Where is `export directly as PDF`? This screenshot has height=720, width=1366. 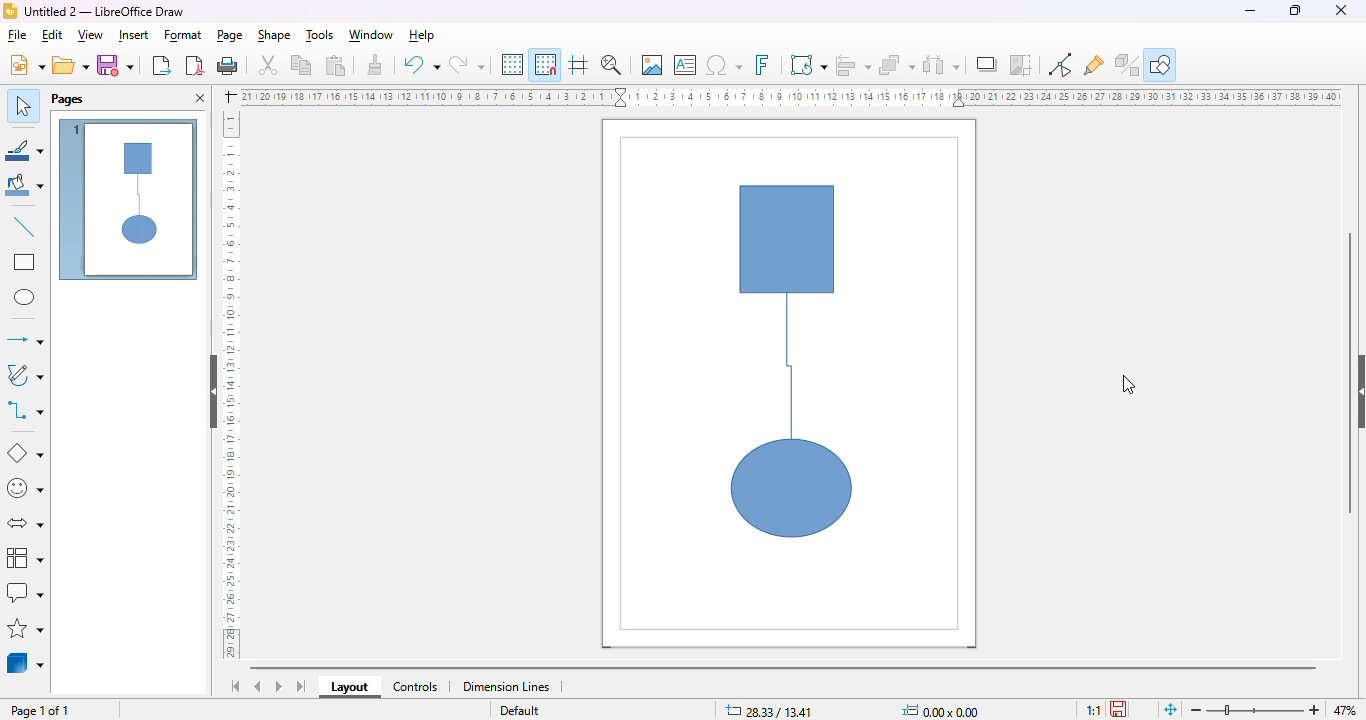 export directly as PDF is located at coordinates (196, 65).